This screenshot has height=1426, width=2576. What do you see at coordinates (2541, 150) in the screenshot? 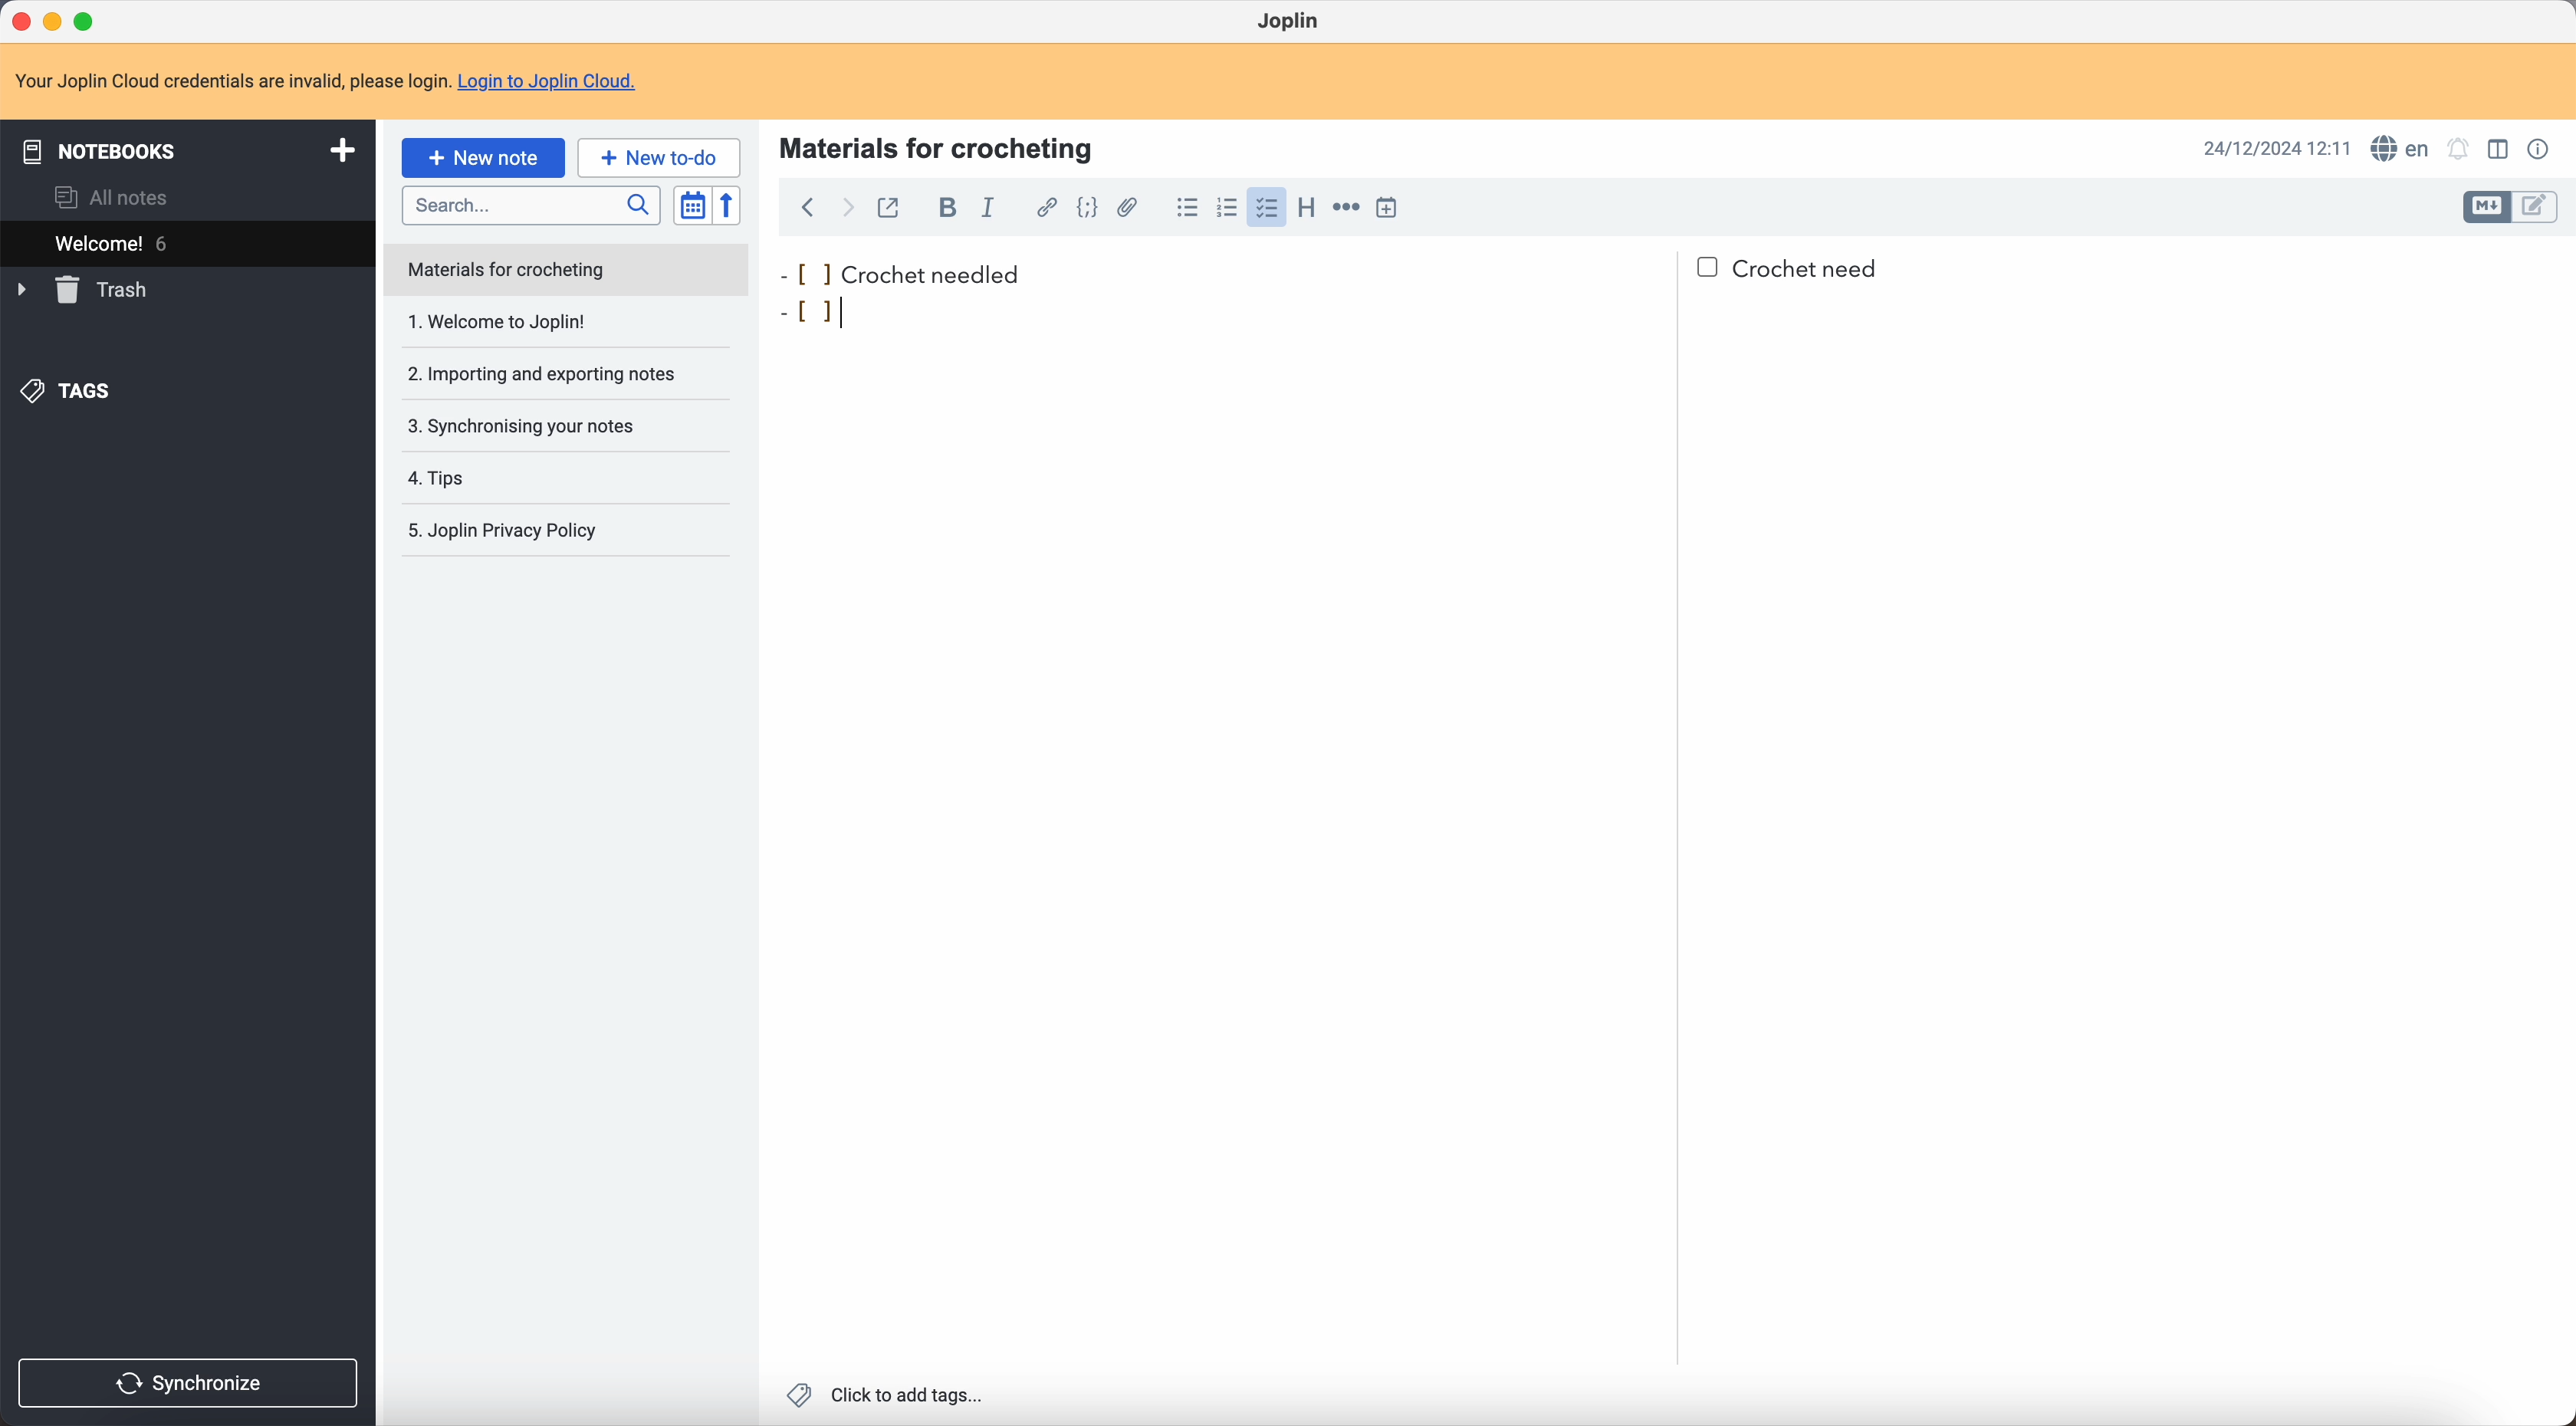
I see `note properties` at bounding box center [2541, 150].